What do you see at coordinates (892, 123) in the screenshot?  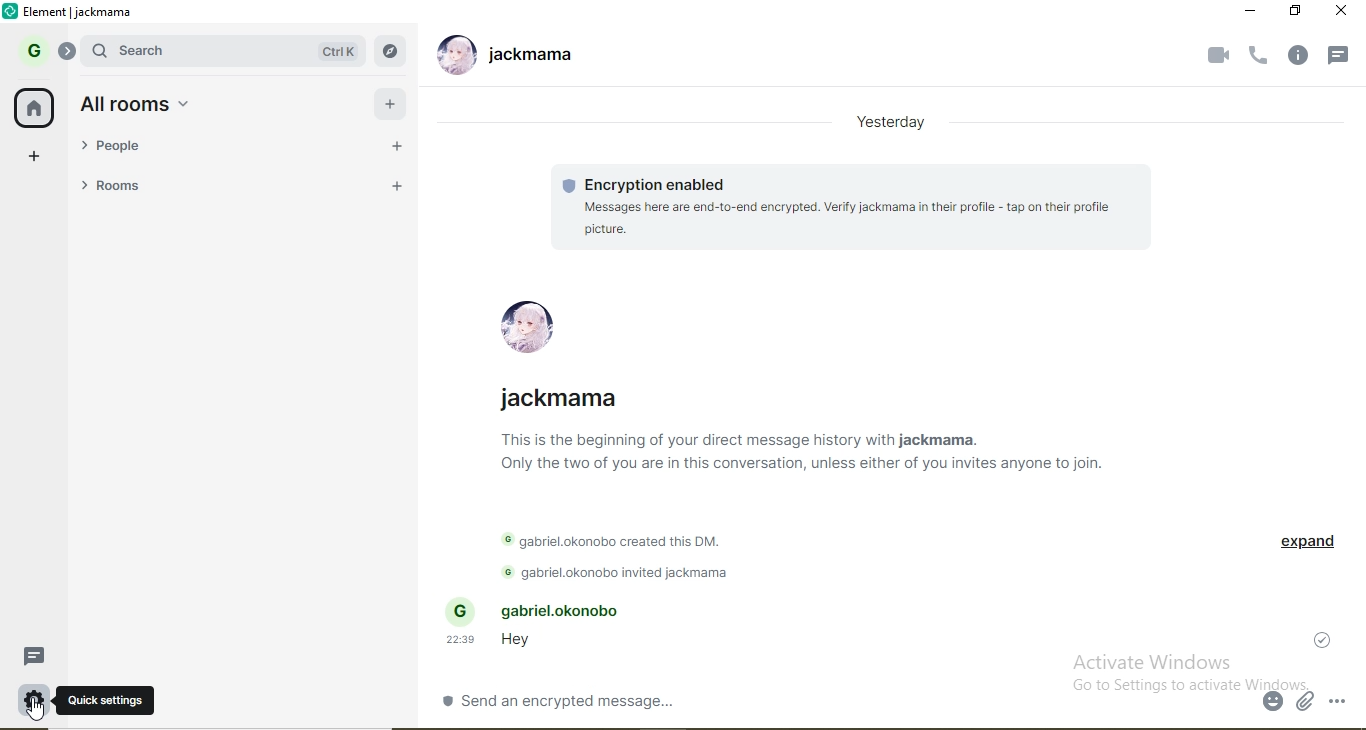 I see `yesterday` at bounding box center [892, 123].